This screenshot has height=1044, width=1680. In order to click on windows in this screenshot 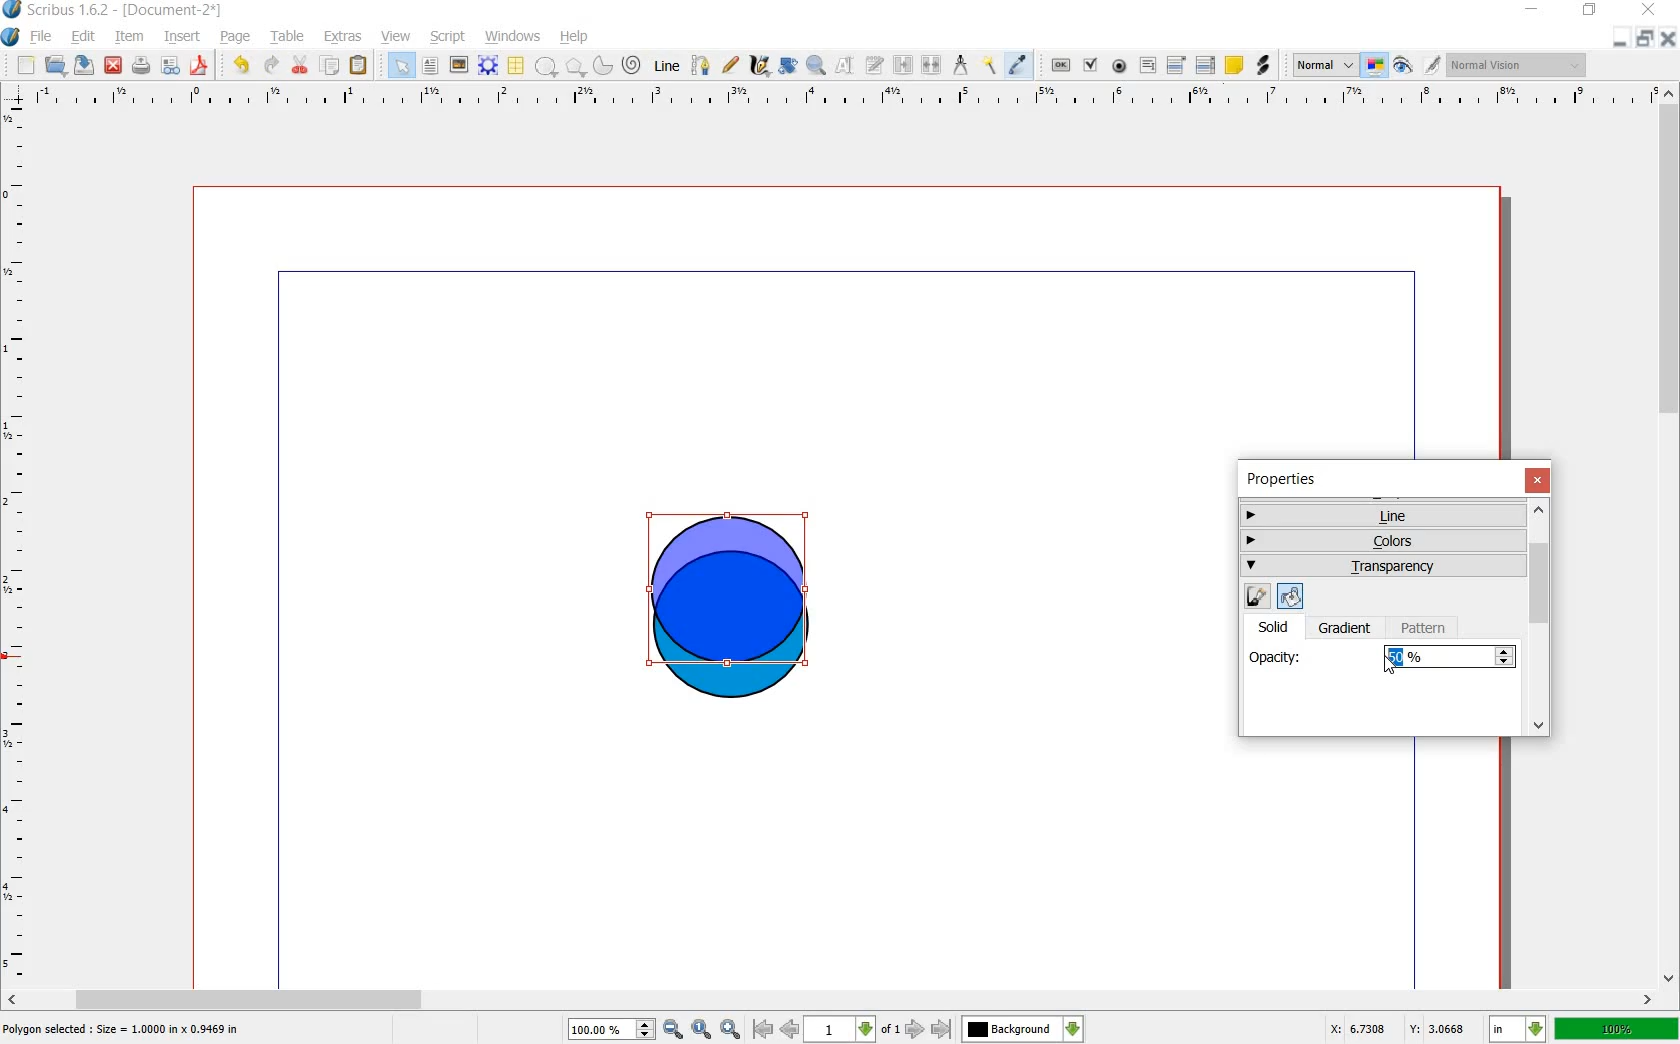, I will do `click(512, 37)`.